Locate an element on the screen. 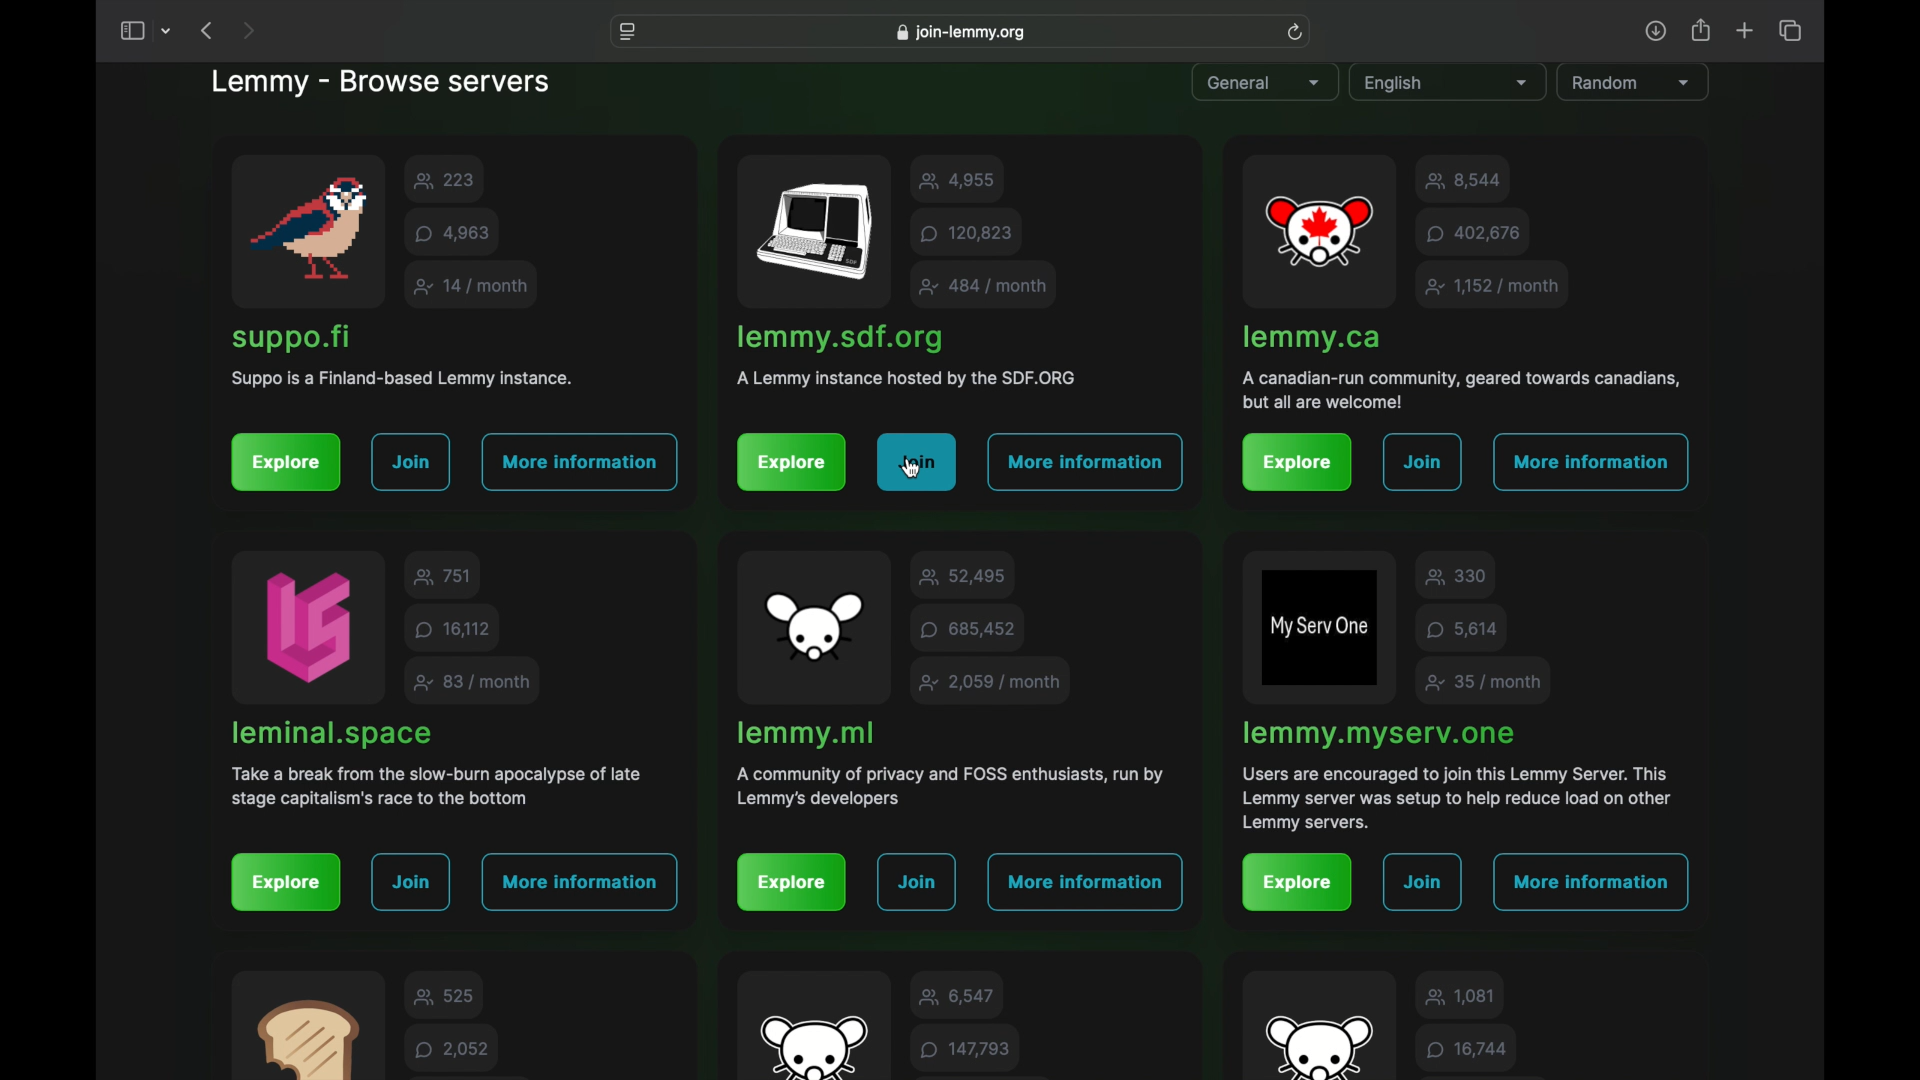 This screenshot has height=1080, width=1920. lemmy server is located at coordinates (1310, 339).